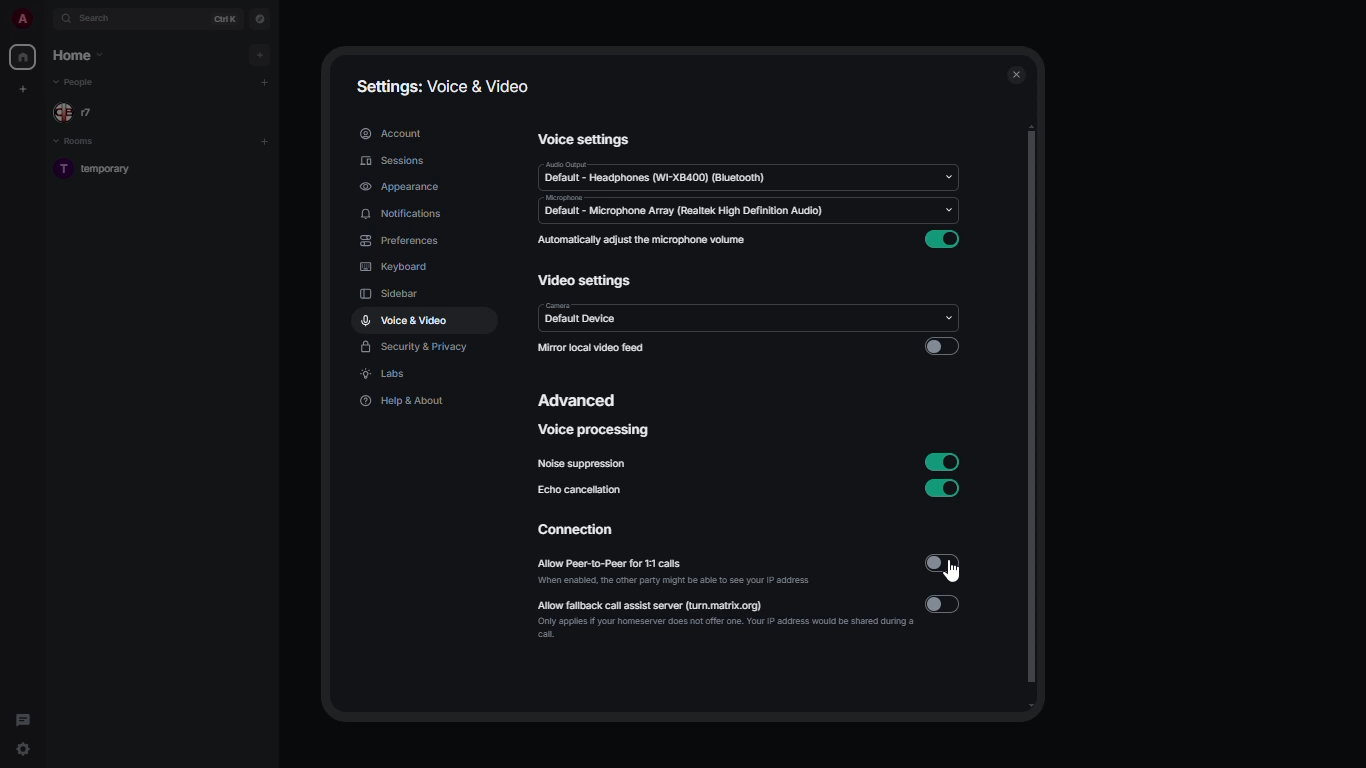  Describe the element at coordinates (388, 163) in the screenshot. I see `sessions` at that location.